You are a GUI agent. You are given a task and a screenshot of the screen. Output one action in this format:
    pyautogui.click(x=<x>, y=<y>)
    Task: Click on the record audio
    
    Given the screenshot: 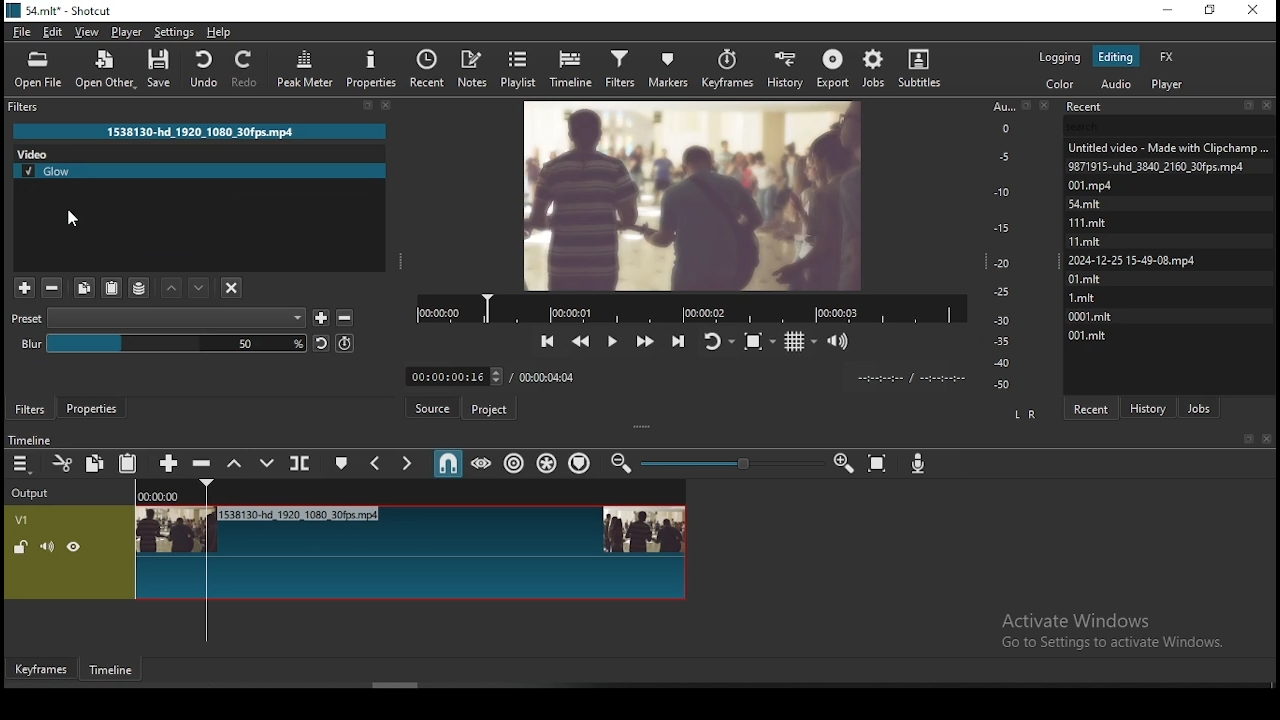 What is the action you would take?
    pyautogui.click(x=919, y=459)
    